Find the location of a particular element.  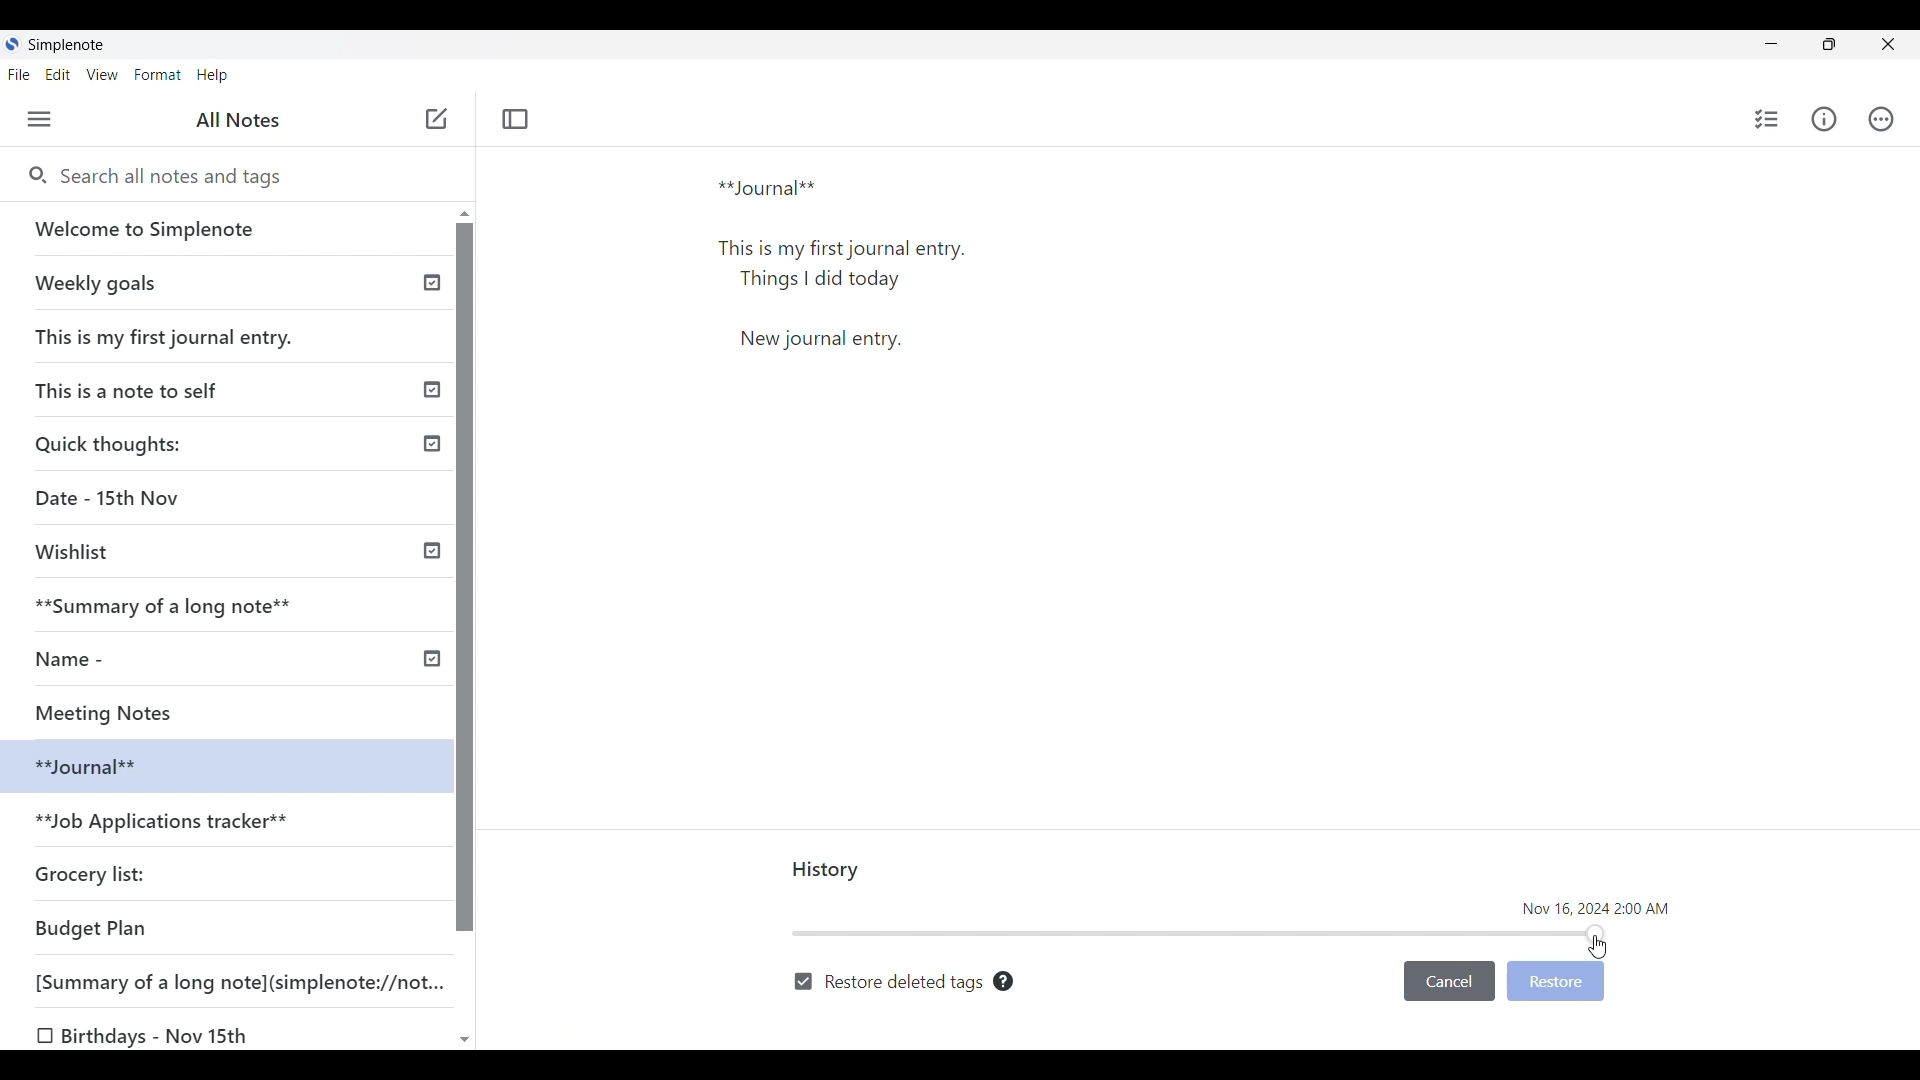

**Job Applications tracker** is located at coordinates (166, 823).